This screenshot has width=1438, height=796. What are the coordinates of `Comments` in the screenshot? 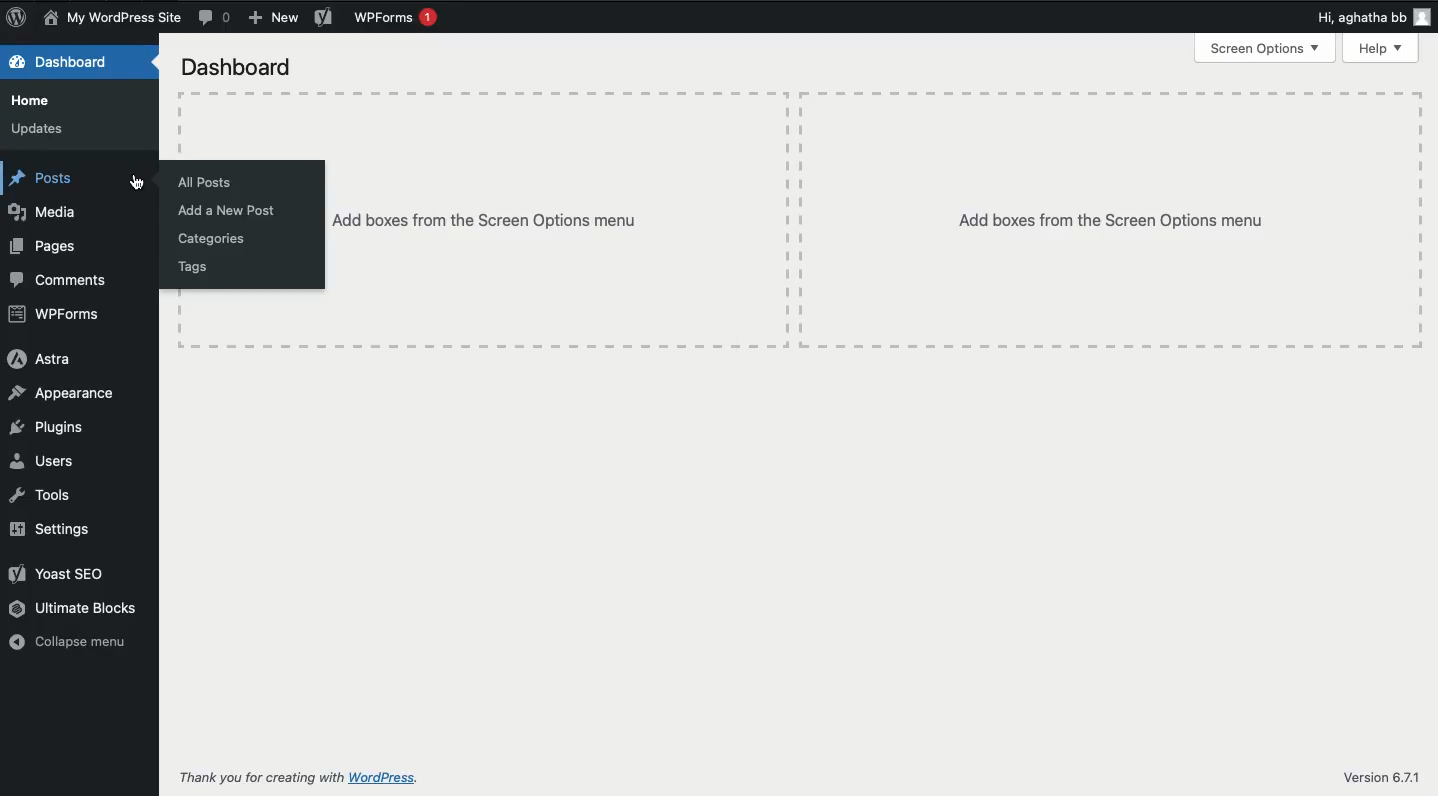 It's located at (63, 283).